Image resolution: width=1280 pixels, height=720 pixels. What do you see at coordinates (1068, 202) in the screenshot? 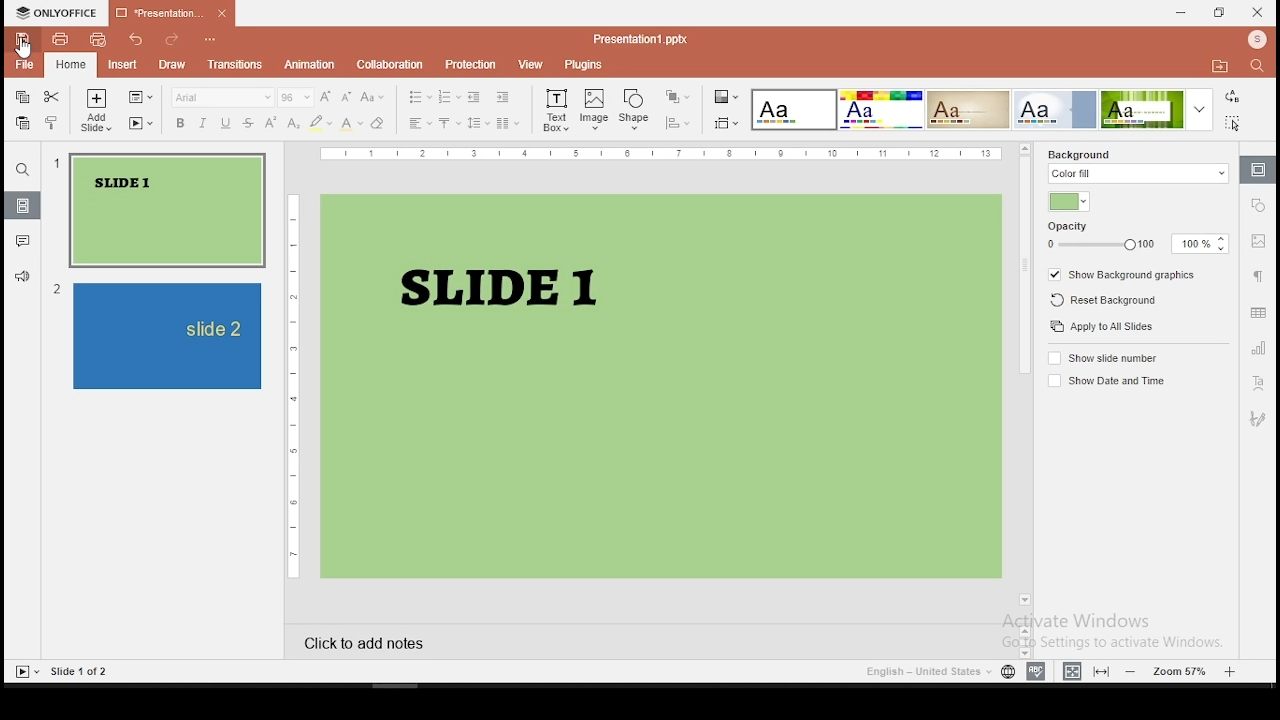
I see `fill color` at bounding box center [1068, 202].